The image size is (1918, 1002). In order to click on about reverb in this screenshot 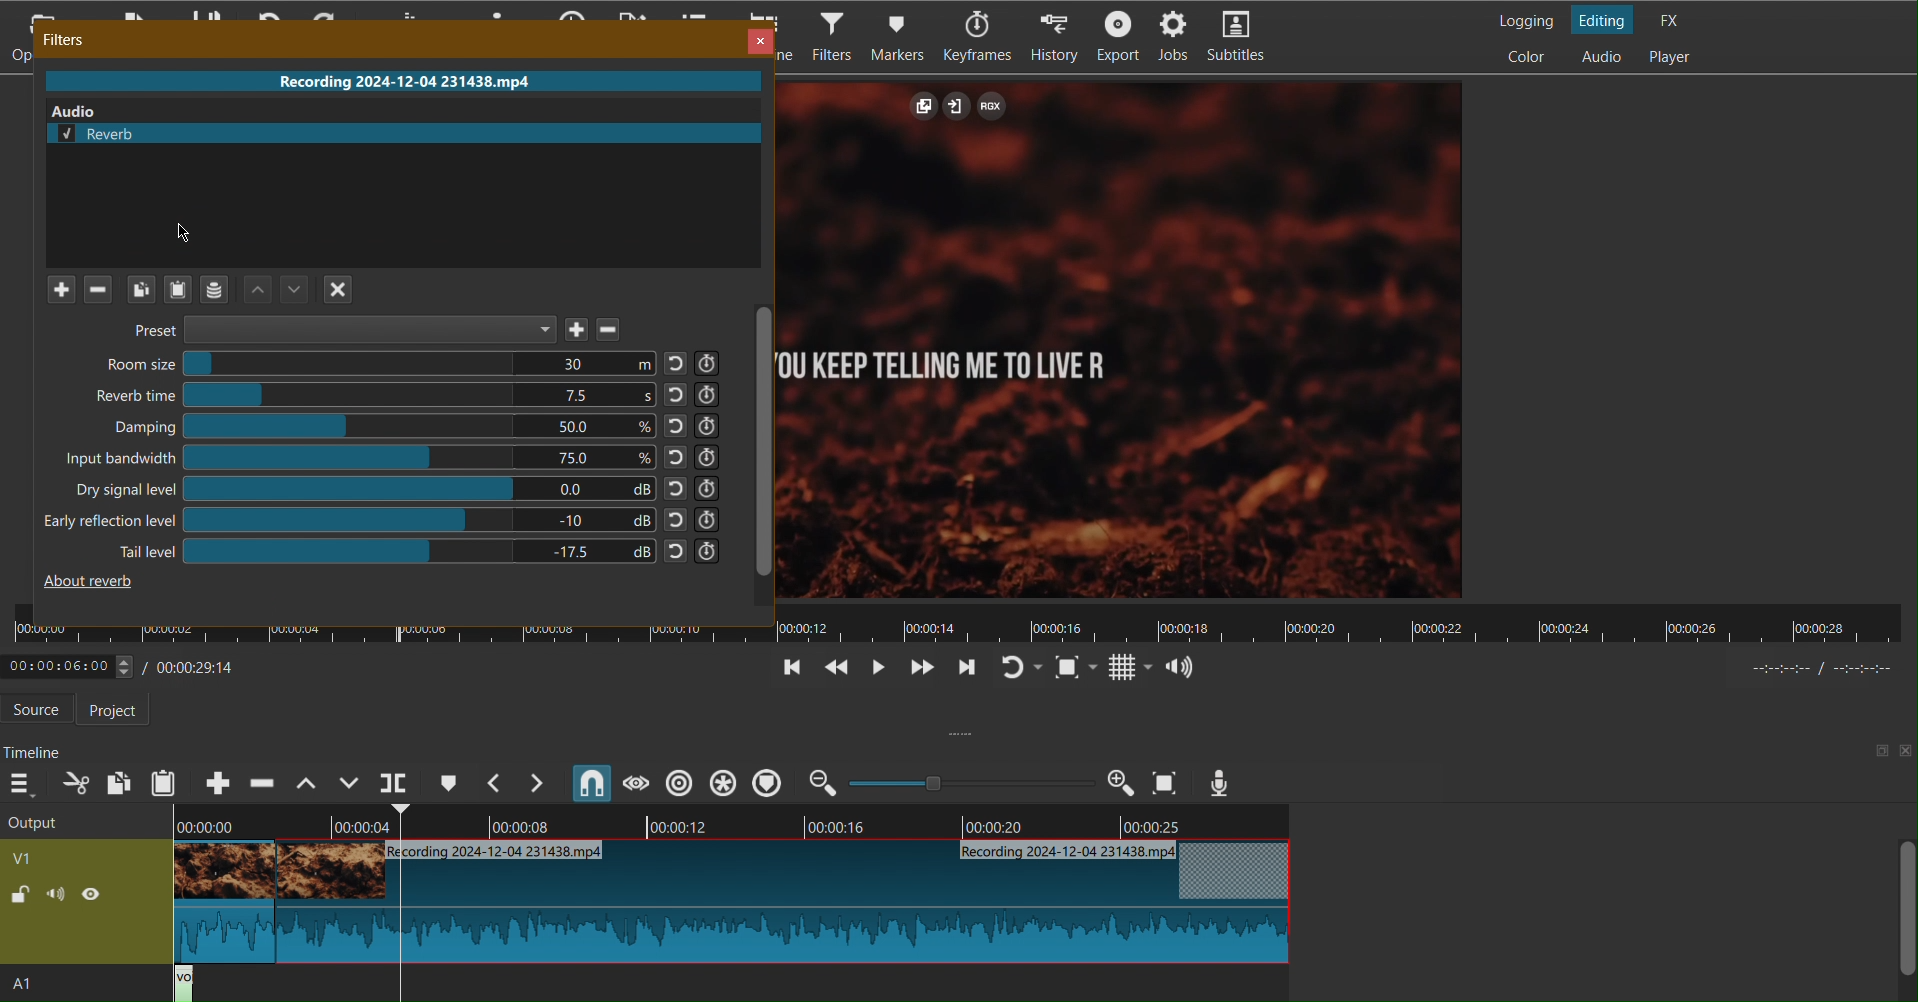, I will do `click(93, 581)`.